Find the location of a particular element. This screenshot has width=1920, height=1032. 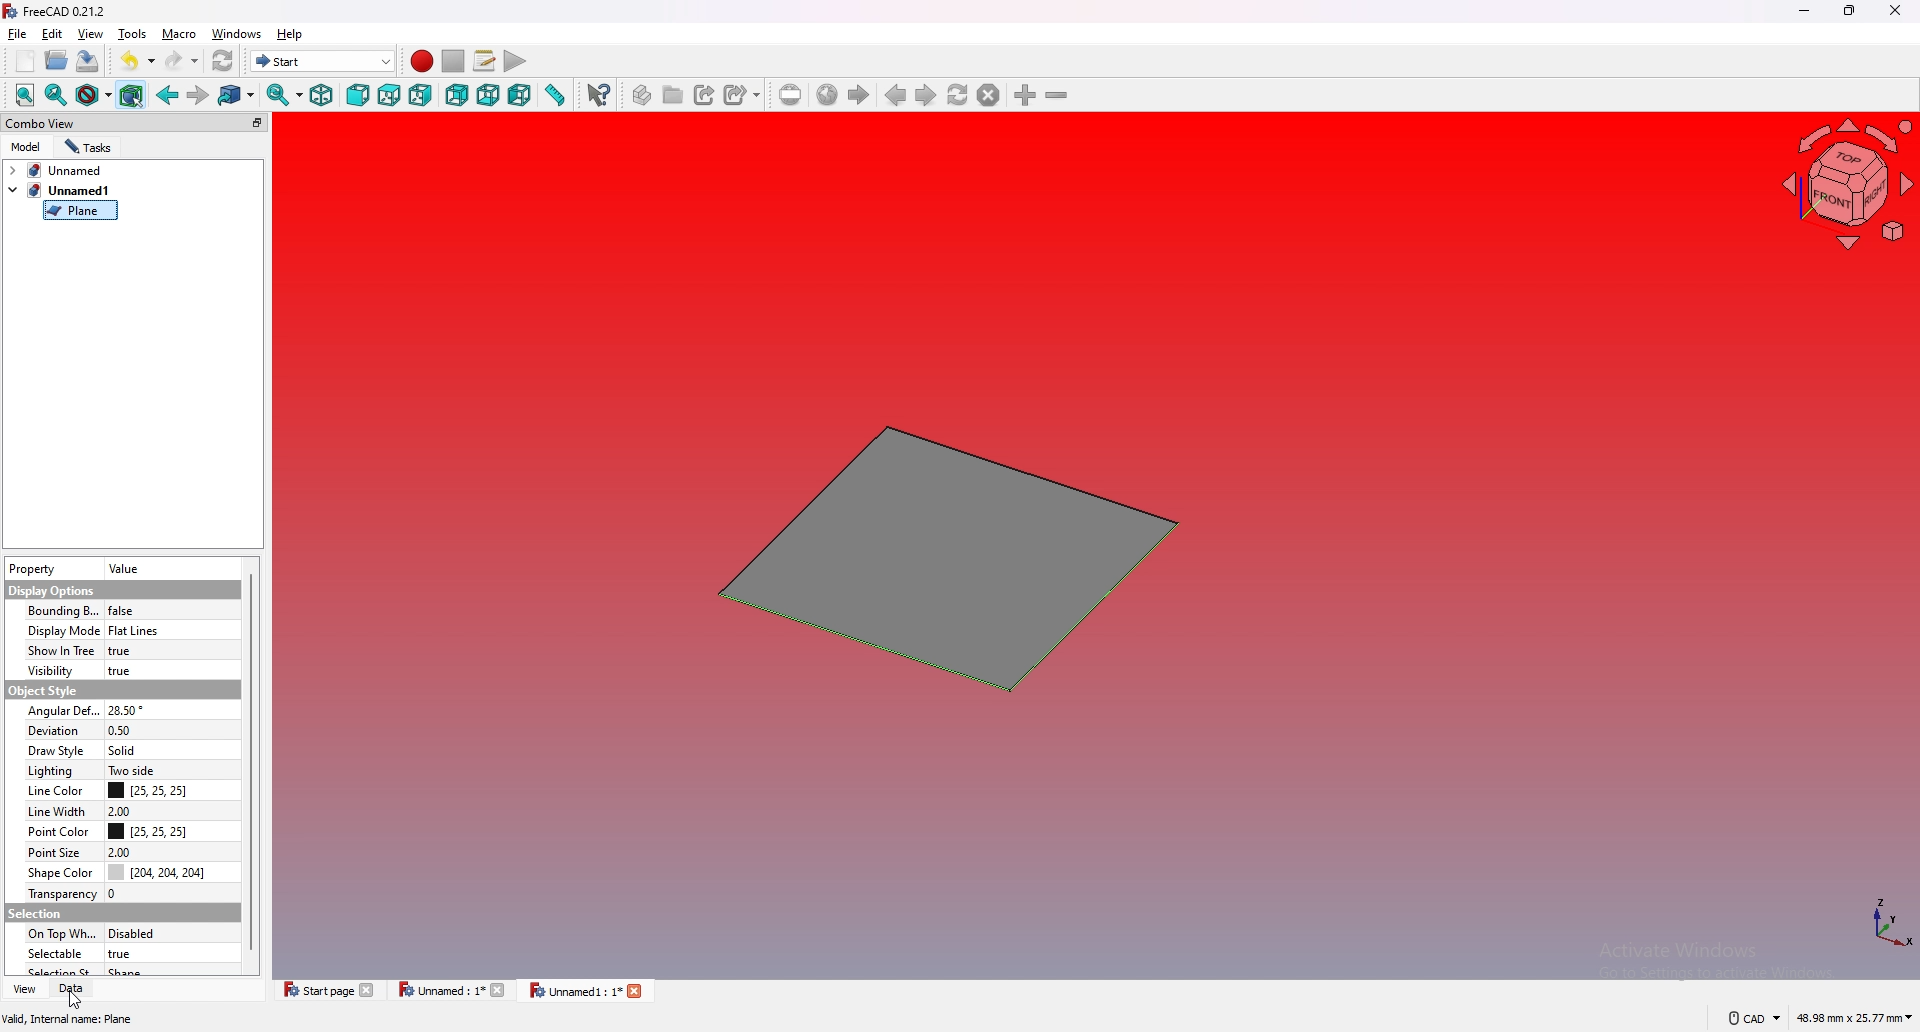

cursor is located at coordinates (74, 1000).